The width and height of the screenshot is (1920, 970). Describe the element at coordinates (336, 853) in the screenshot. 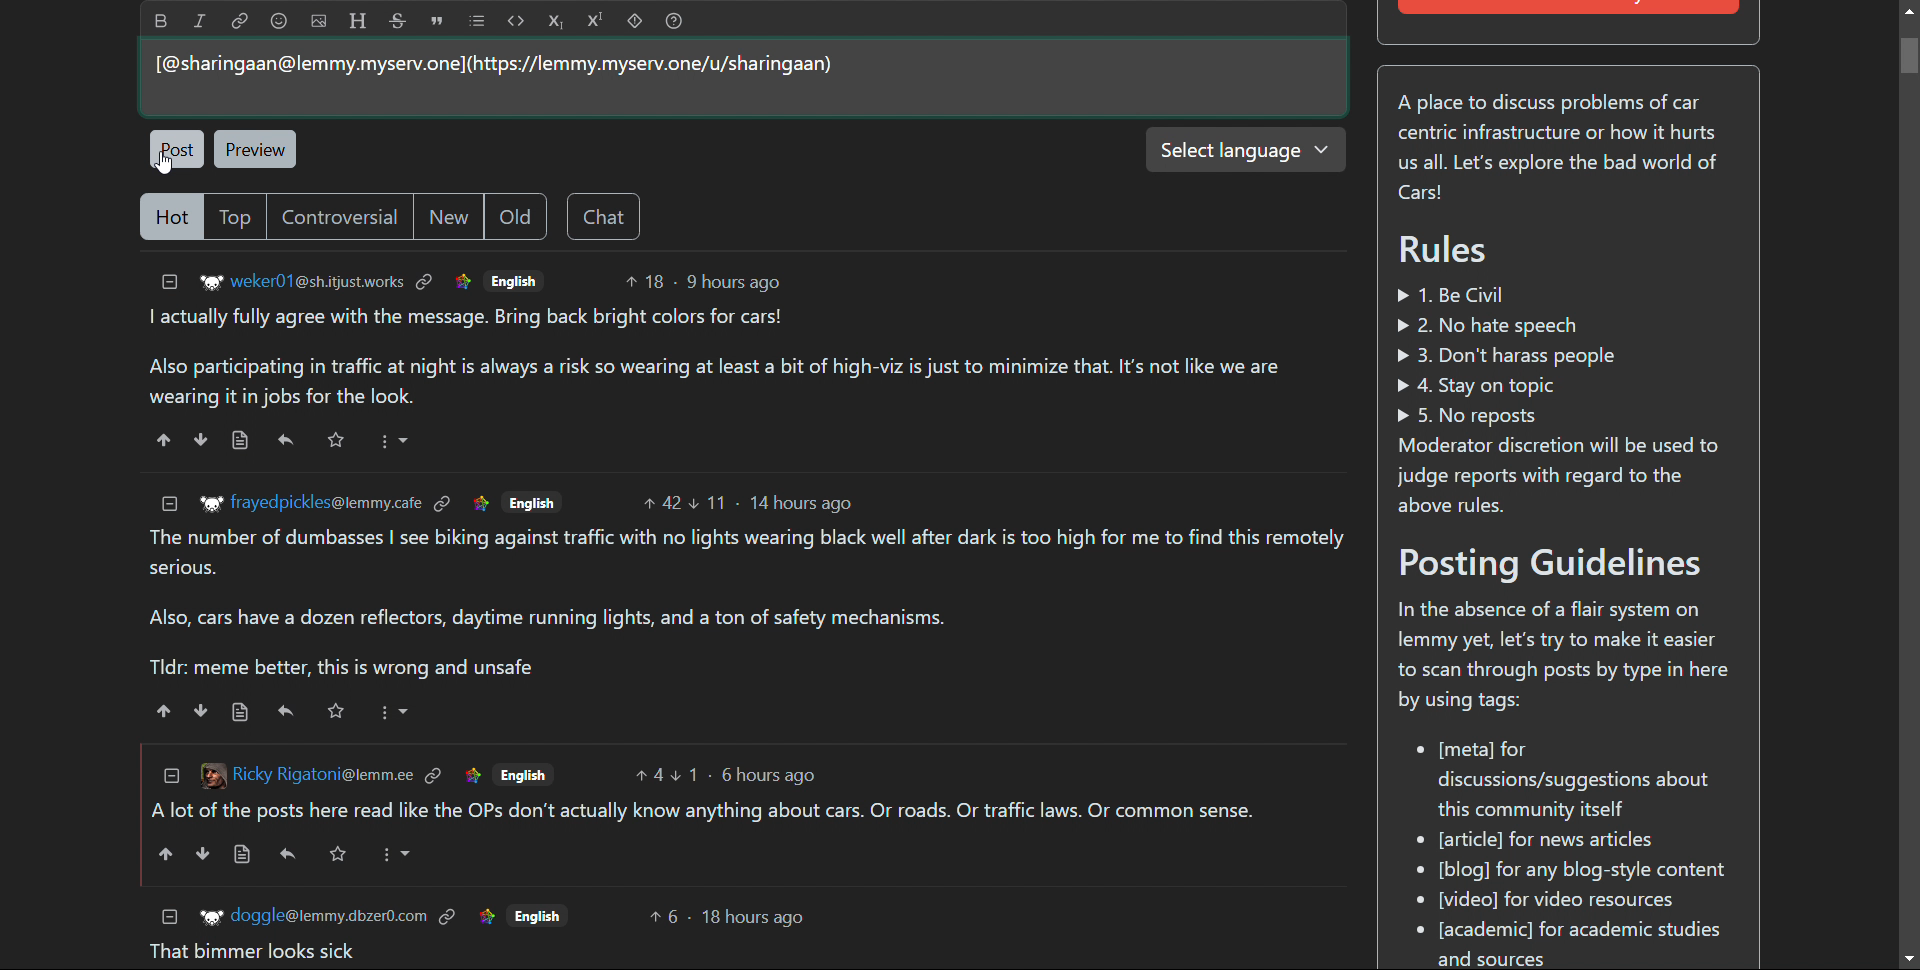

I see `` at that location.